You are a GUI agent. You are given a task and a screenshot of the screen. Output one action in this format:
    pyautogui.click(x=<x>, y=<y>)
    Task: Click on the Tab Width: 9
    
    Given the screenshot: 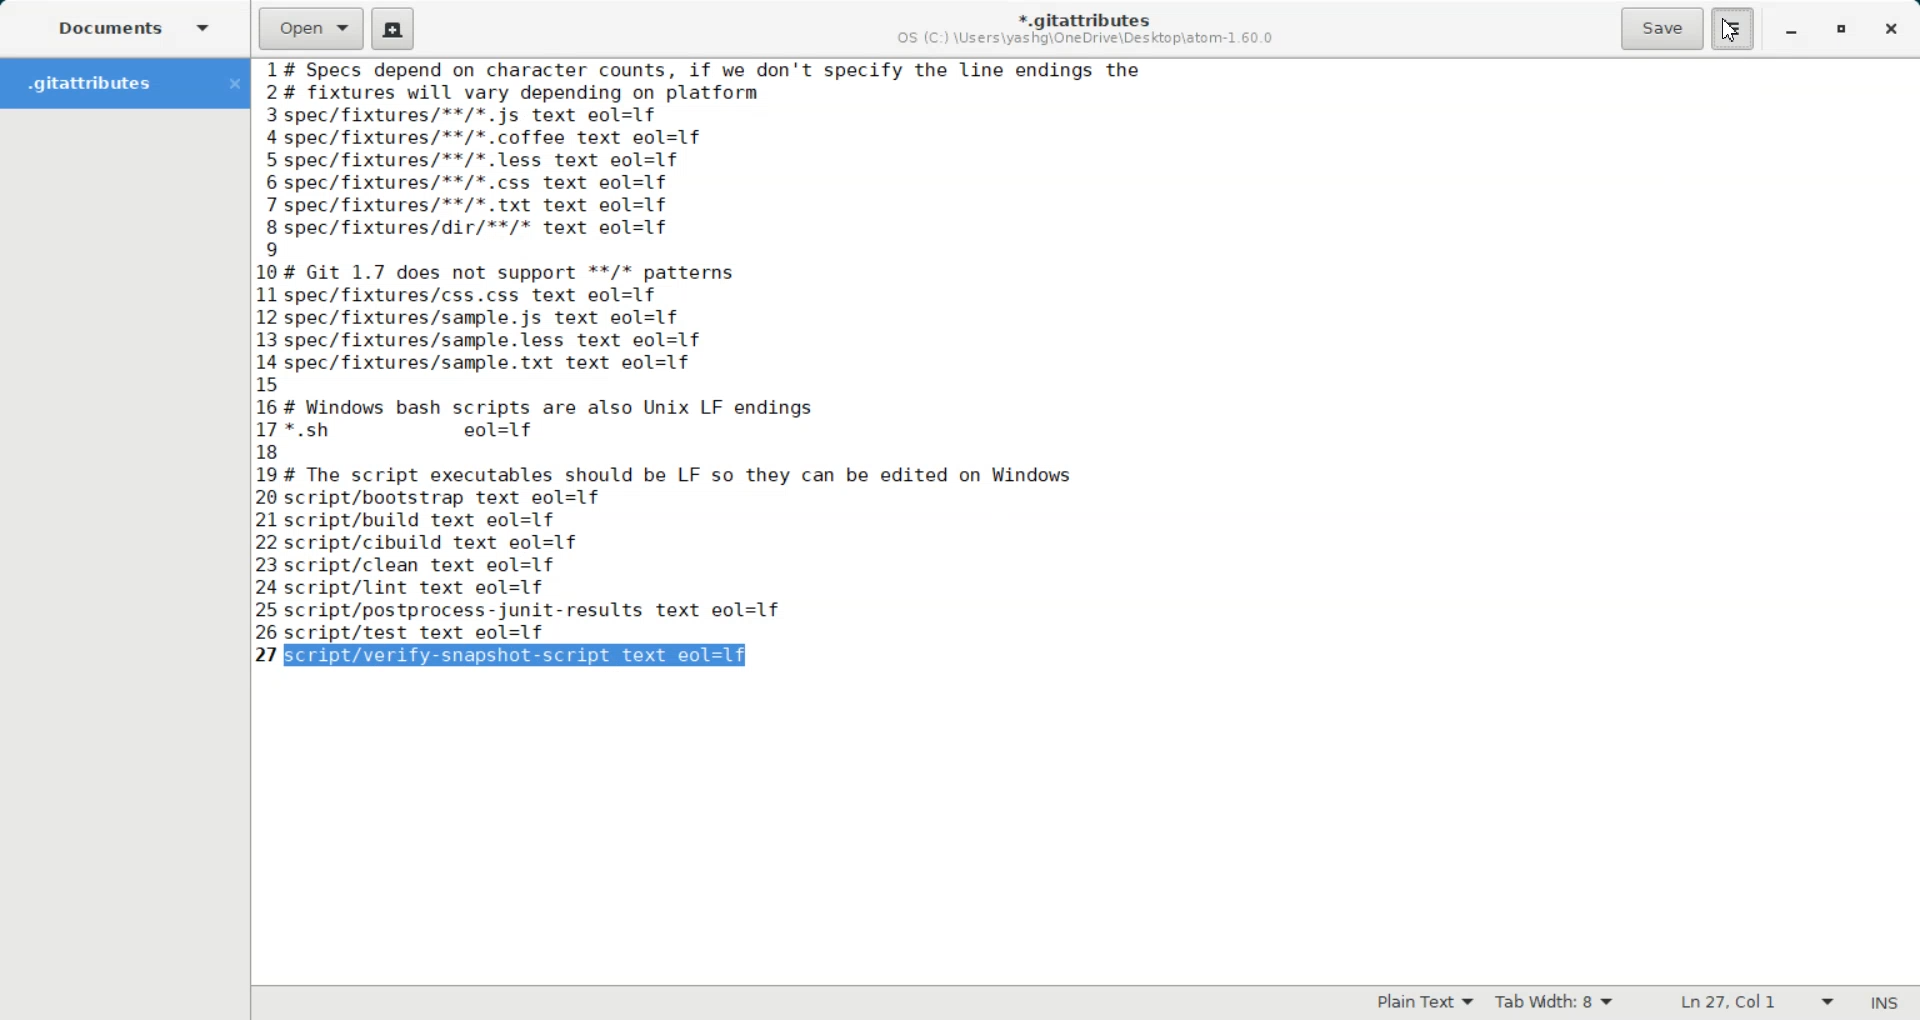 What is the action you would take?
    pyautogui.click(x=1556, y=1003)
    